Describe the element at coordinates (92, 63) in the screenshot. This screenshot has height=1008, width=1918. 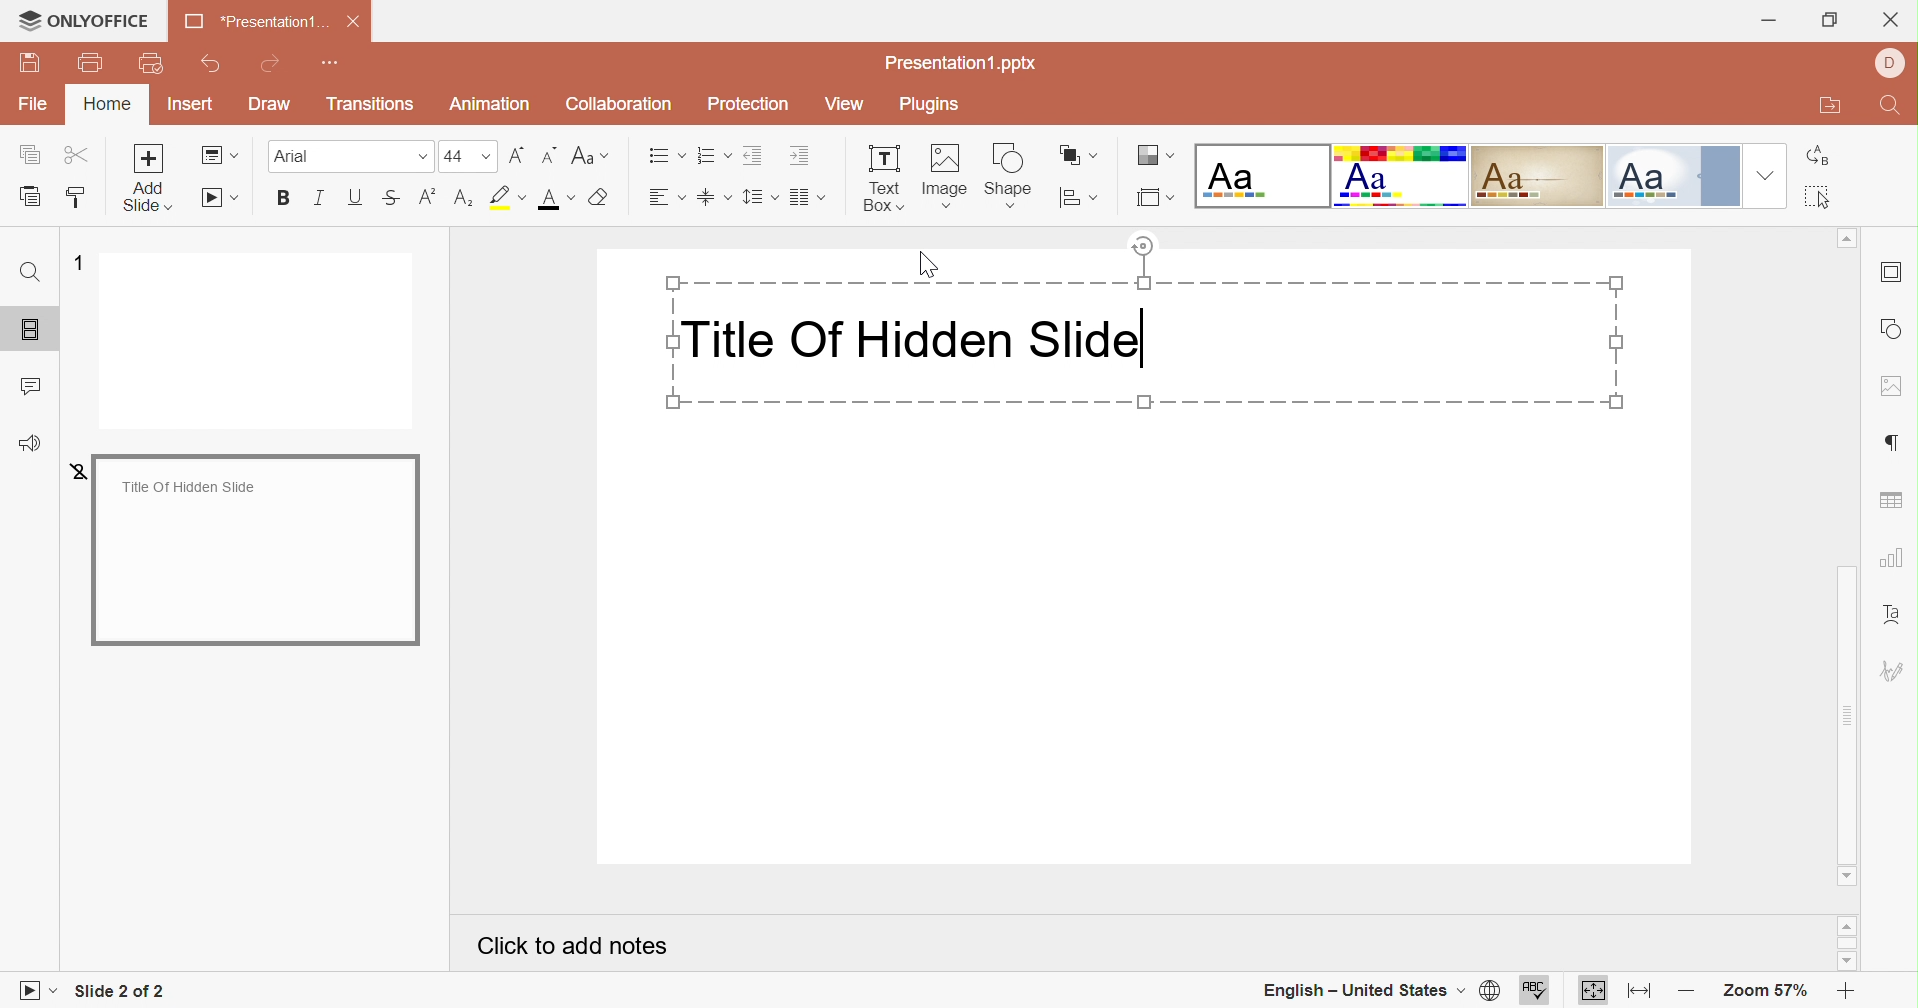
I see `Print file` at that location.